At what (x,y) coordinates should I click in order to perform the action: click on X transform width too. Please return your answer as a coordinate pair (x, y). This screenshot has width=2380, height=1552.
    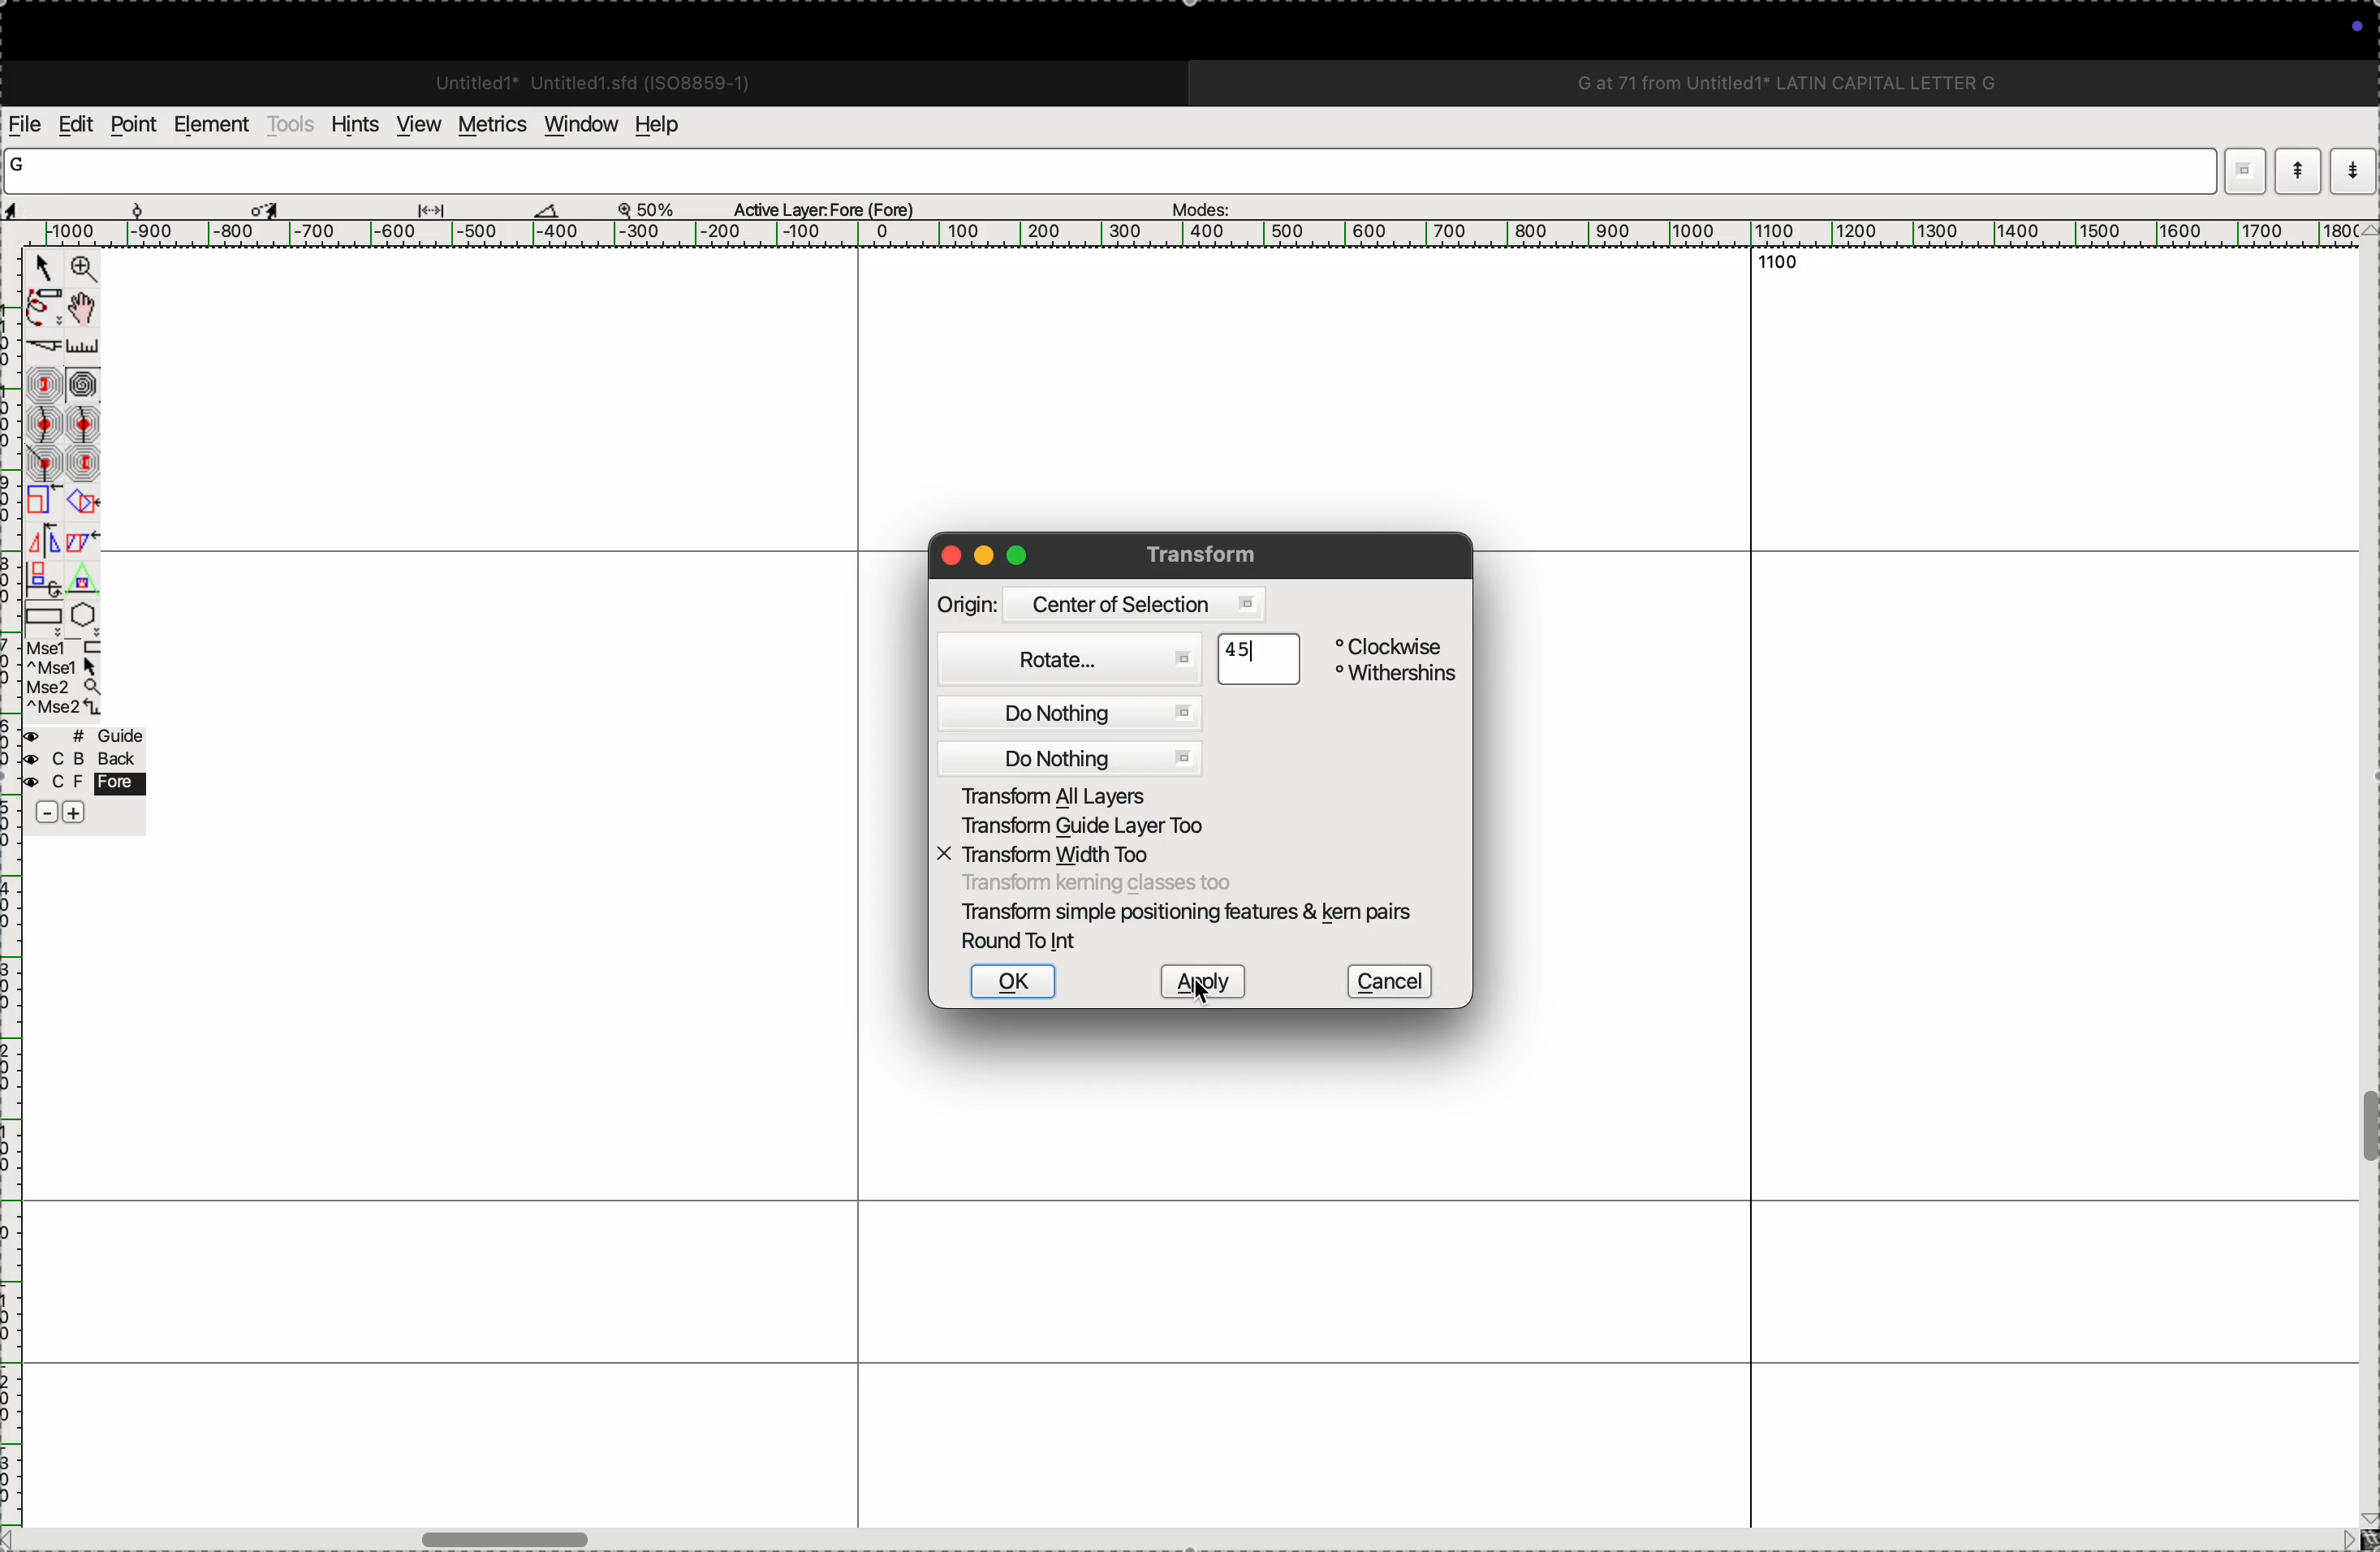
    Looking at the image, I should click on (1092, 852).